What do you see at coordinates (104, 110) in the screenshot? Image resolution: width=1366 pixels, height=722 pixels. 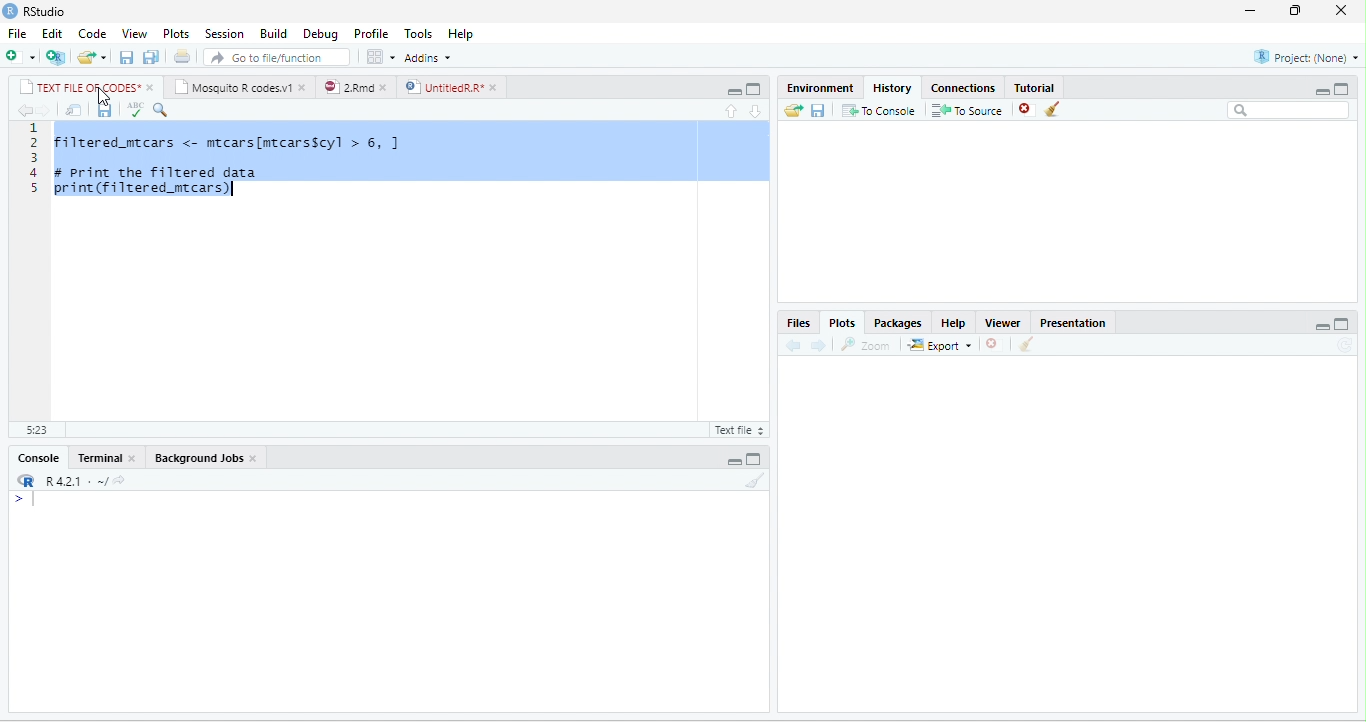 I see `save` at bounding box center [104, 110].